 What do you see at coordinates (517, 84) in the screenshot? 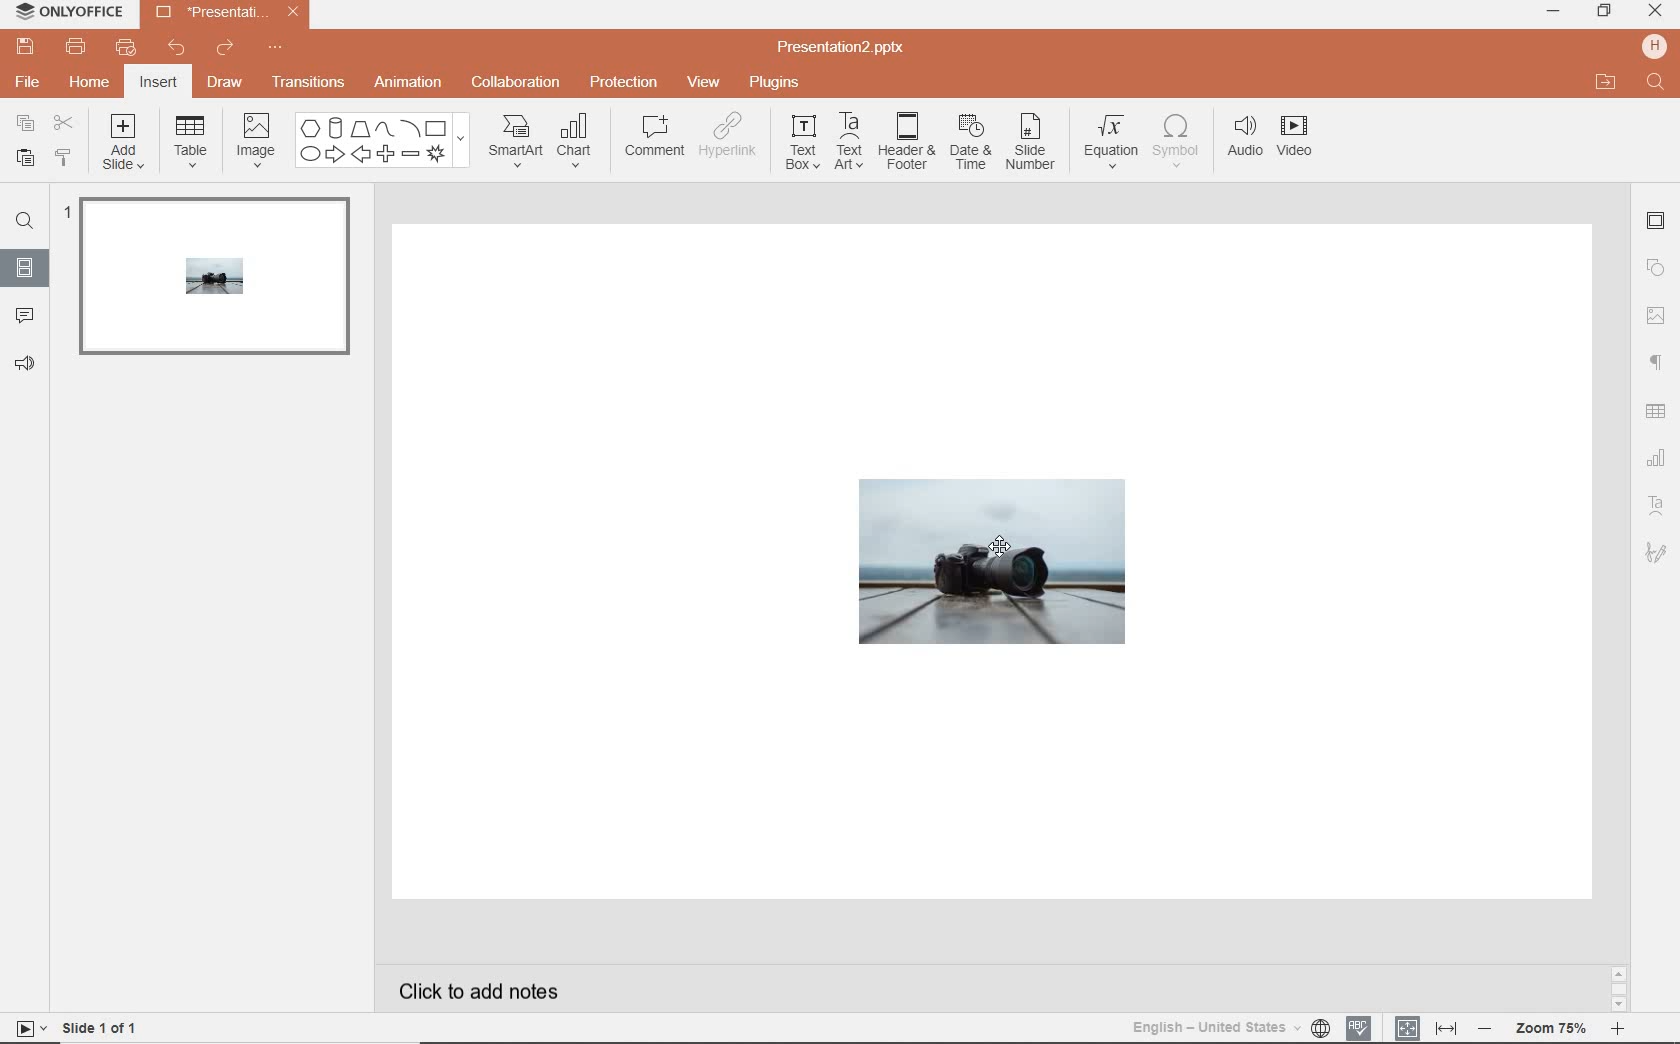
I see `collaboration` at bounding box center [517, 84].